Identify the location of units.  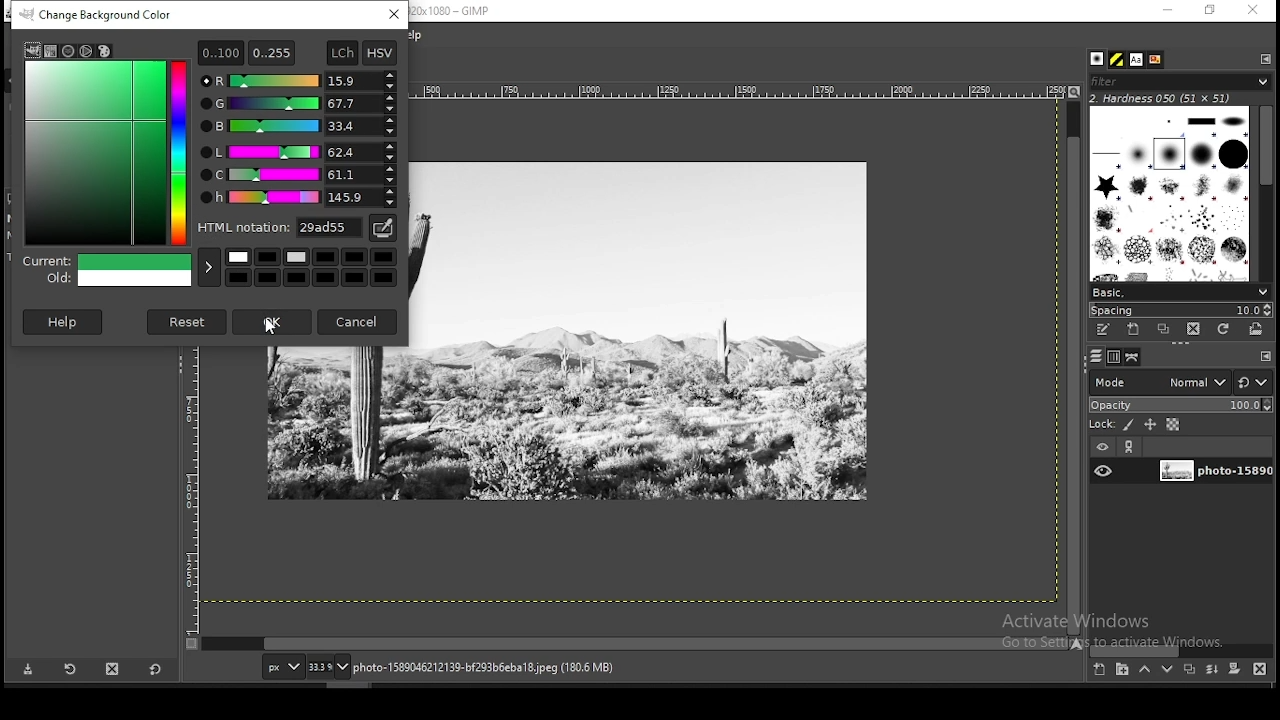
(280, 666).